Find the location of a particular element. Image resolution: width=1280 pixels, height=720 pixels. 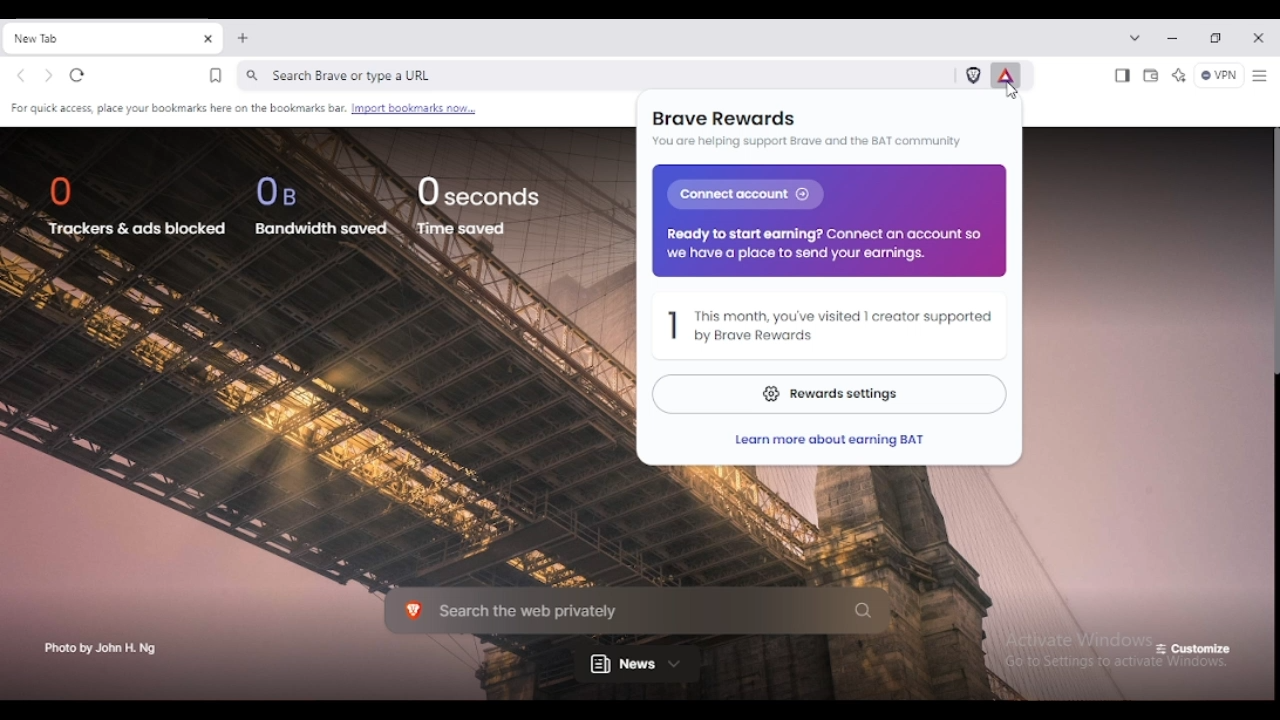

show sidebar is located at coordinates (1122, 76).